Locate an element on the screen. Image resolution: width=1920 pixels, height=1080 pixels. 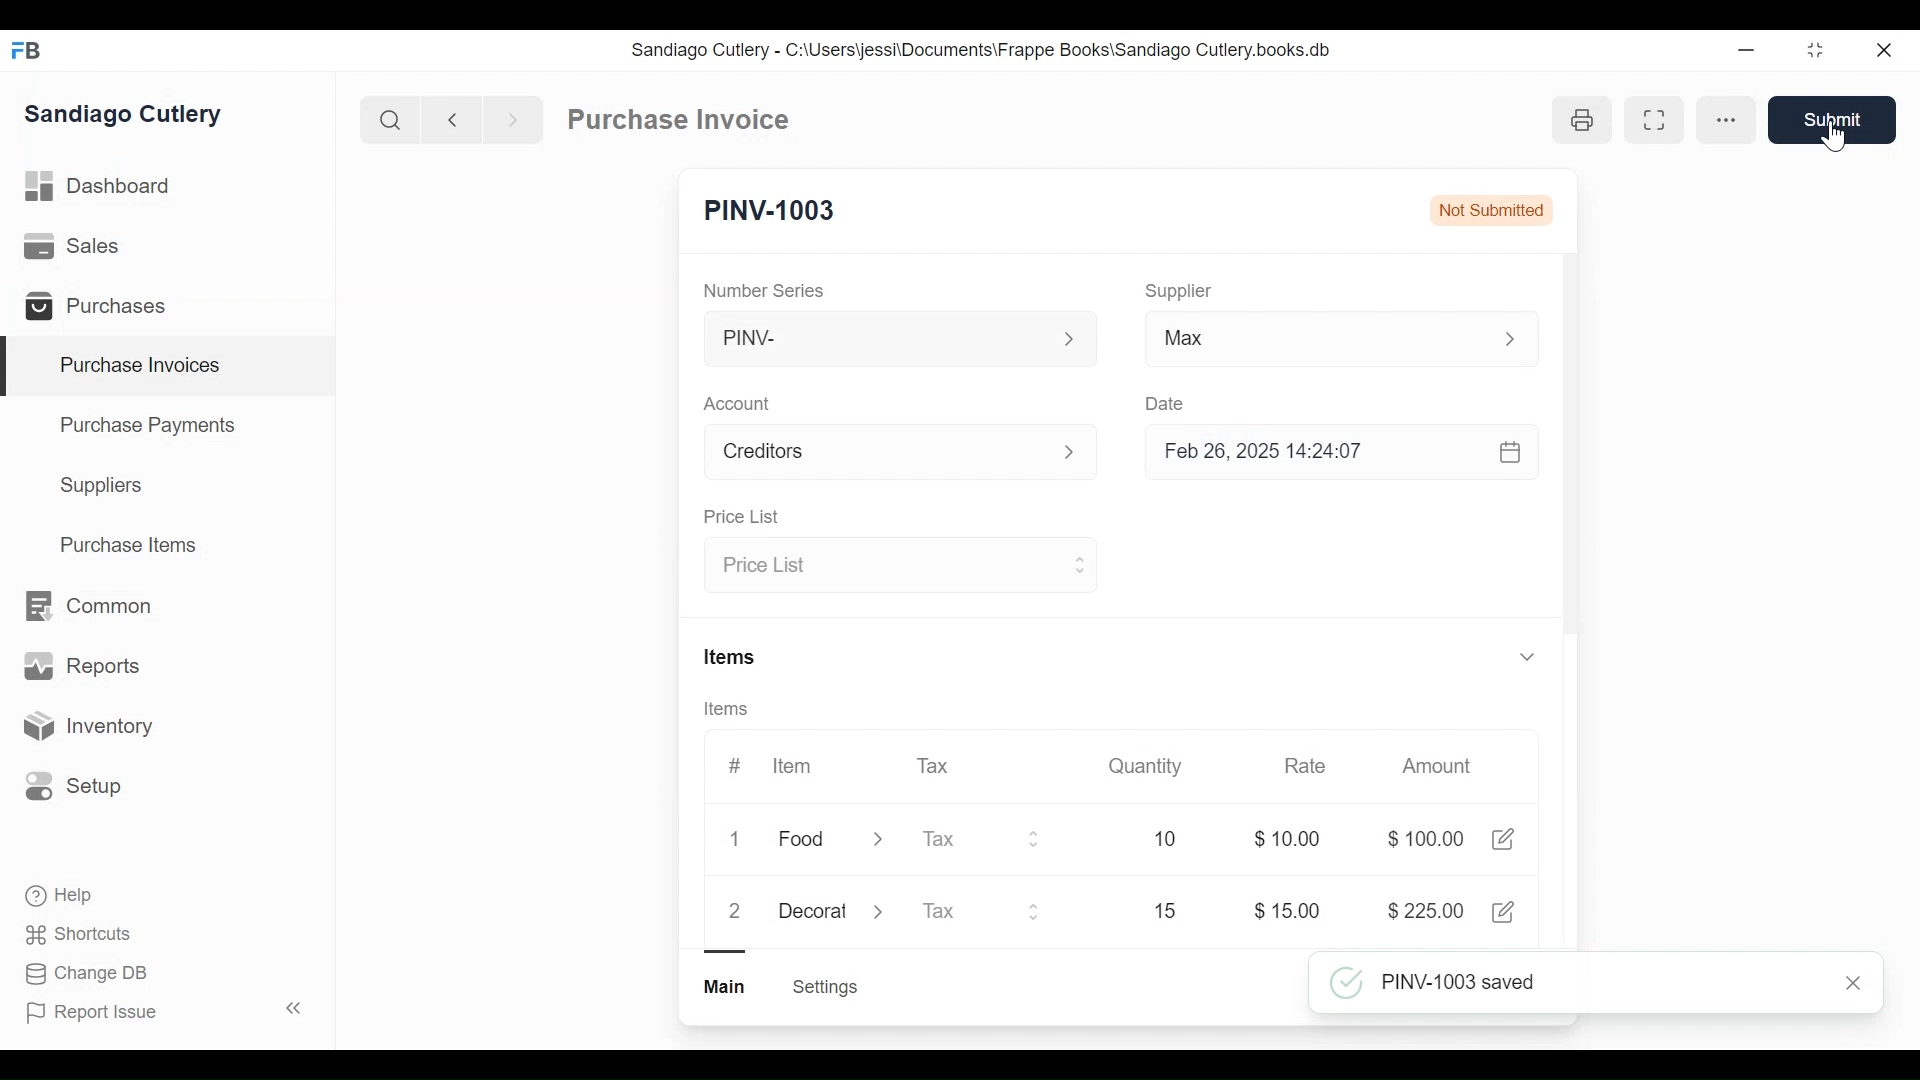
Setup is located at coordinates (74, 785).